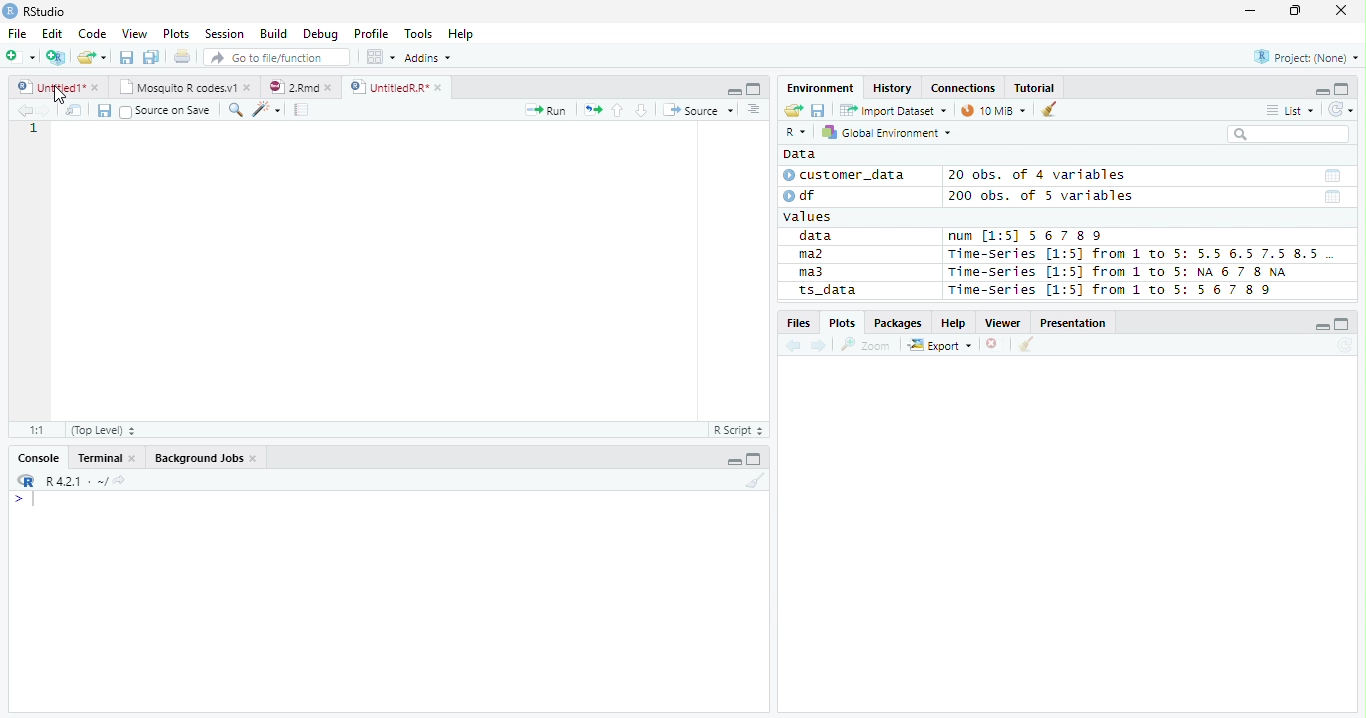  Describe the element at coordinates (866, 345) in the screenshot. I see `Zoom` at that location.